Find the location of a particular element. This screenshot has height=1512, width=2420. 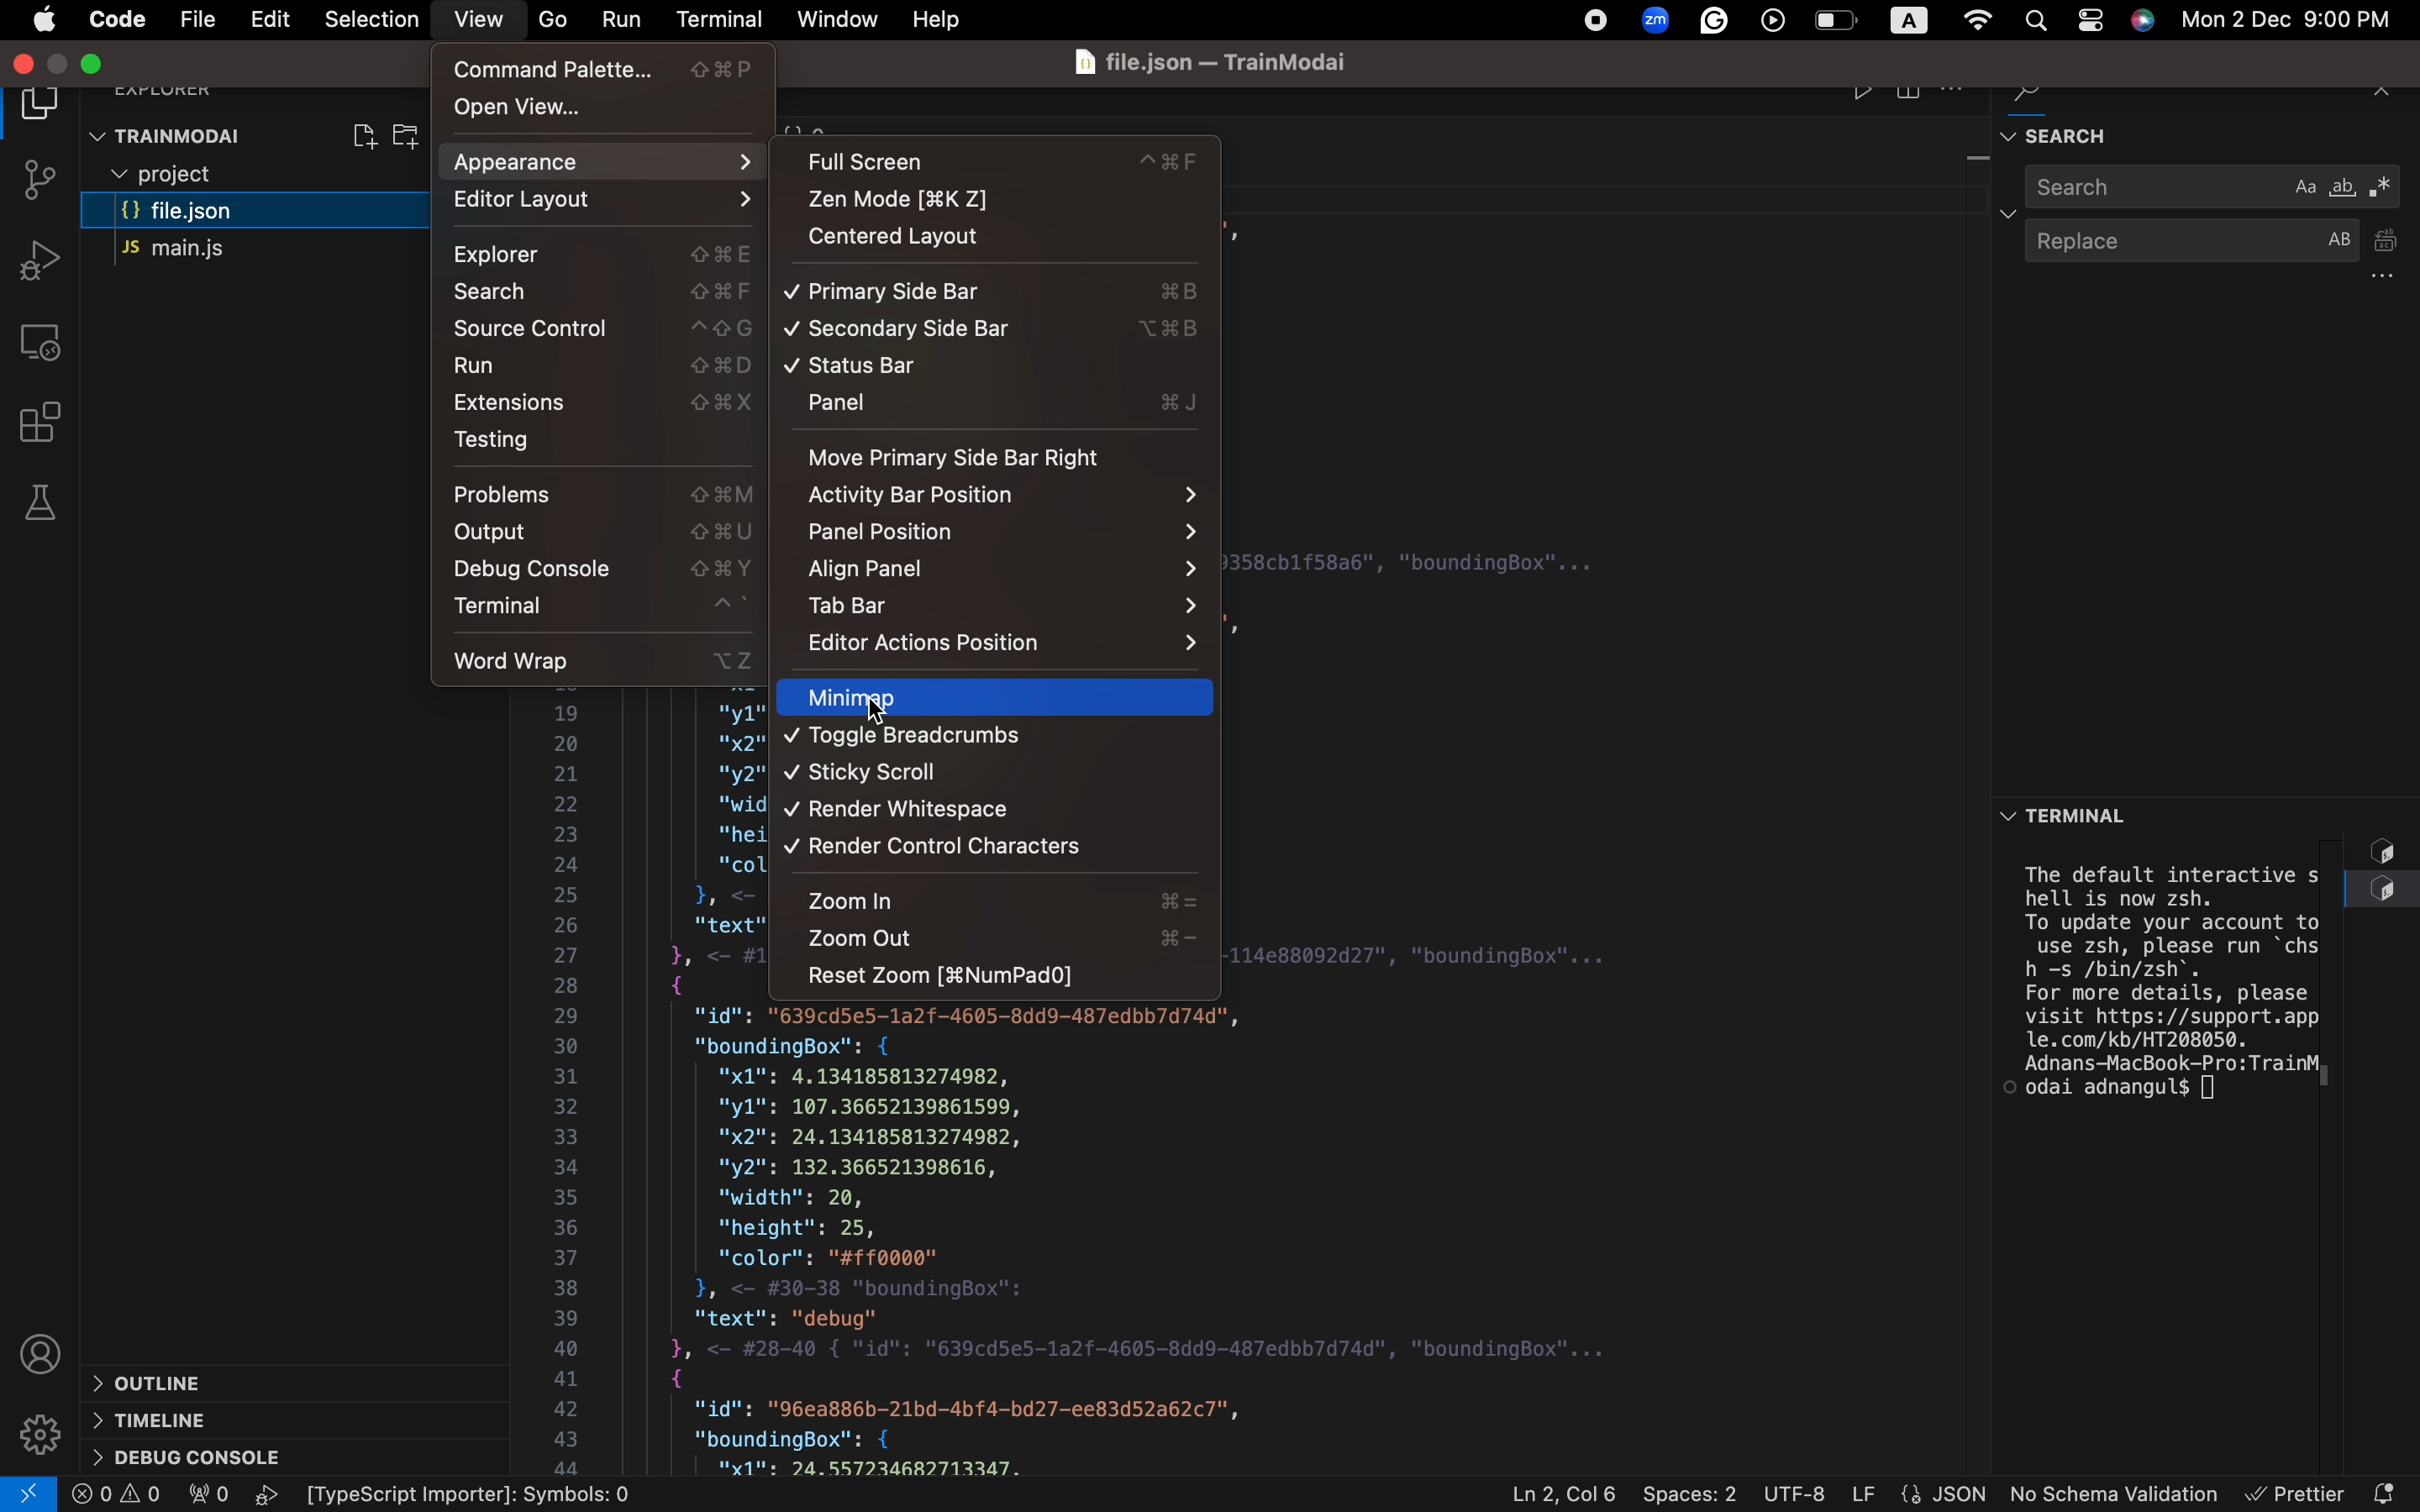

maximize is located at coordinates (63, 62).